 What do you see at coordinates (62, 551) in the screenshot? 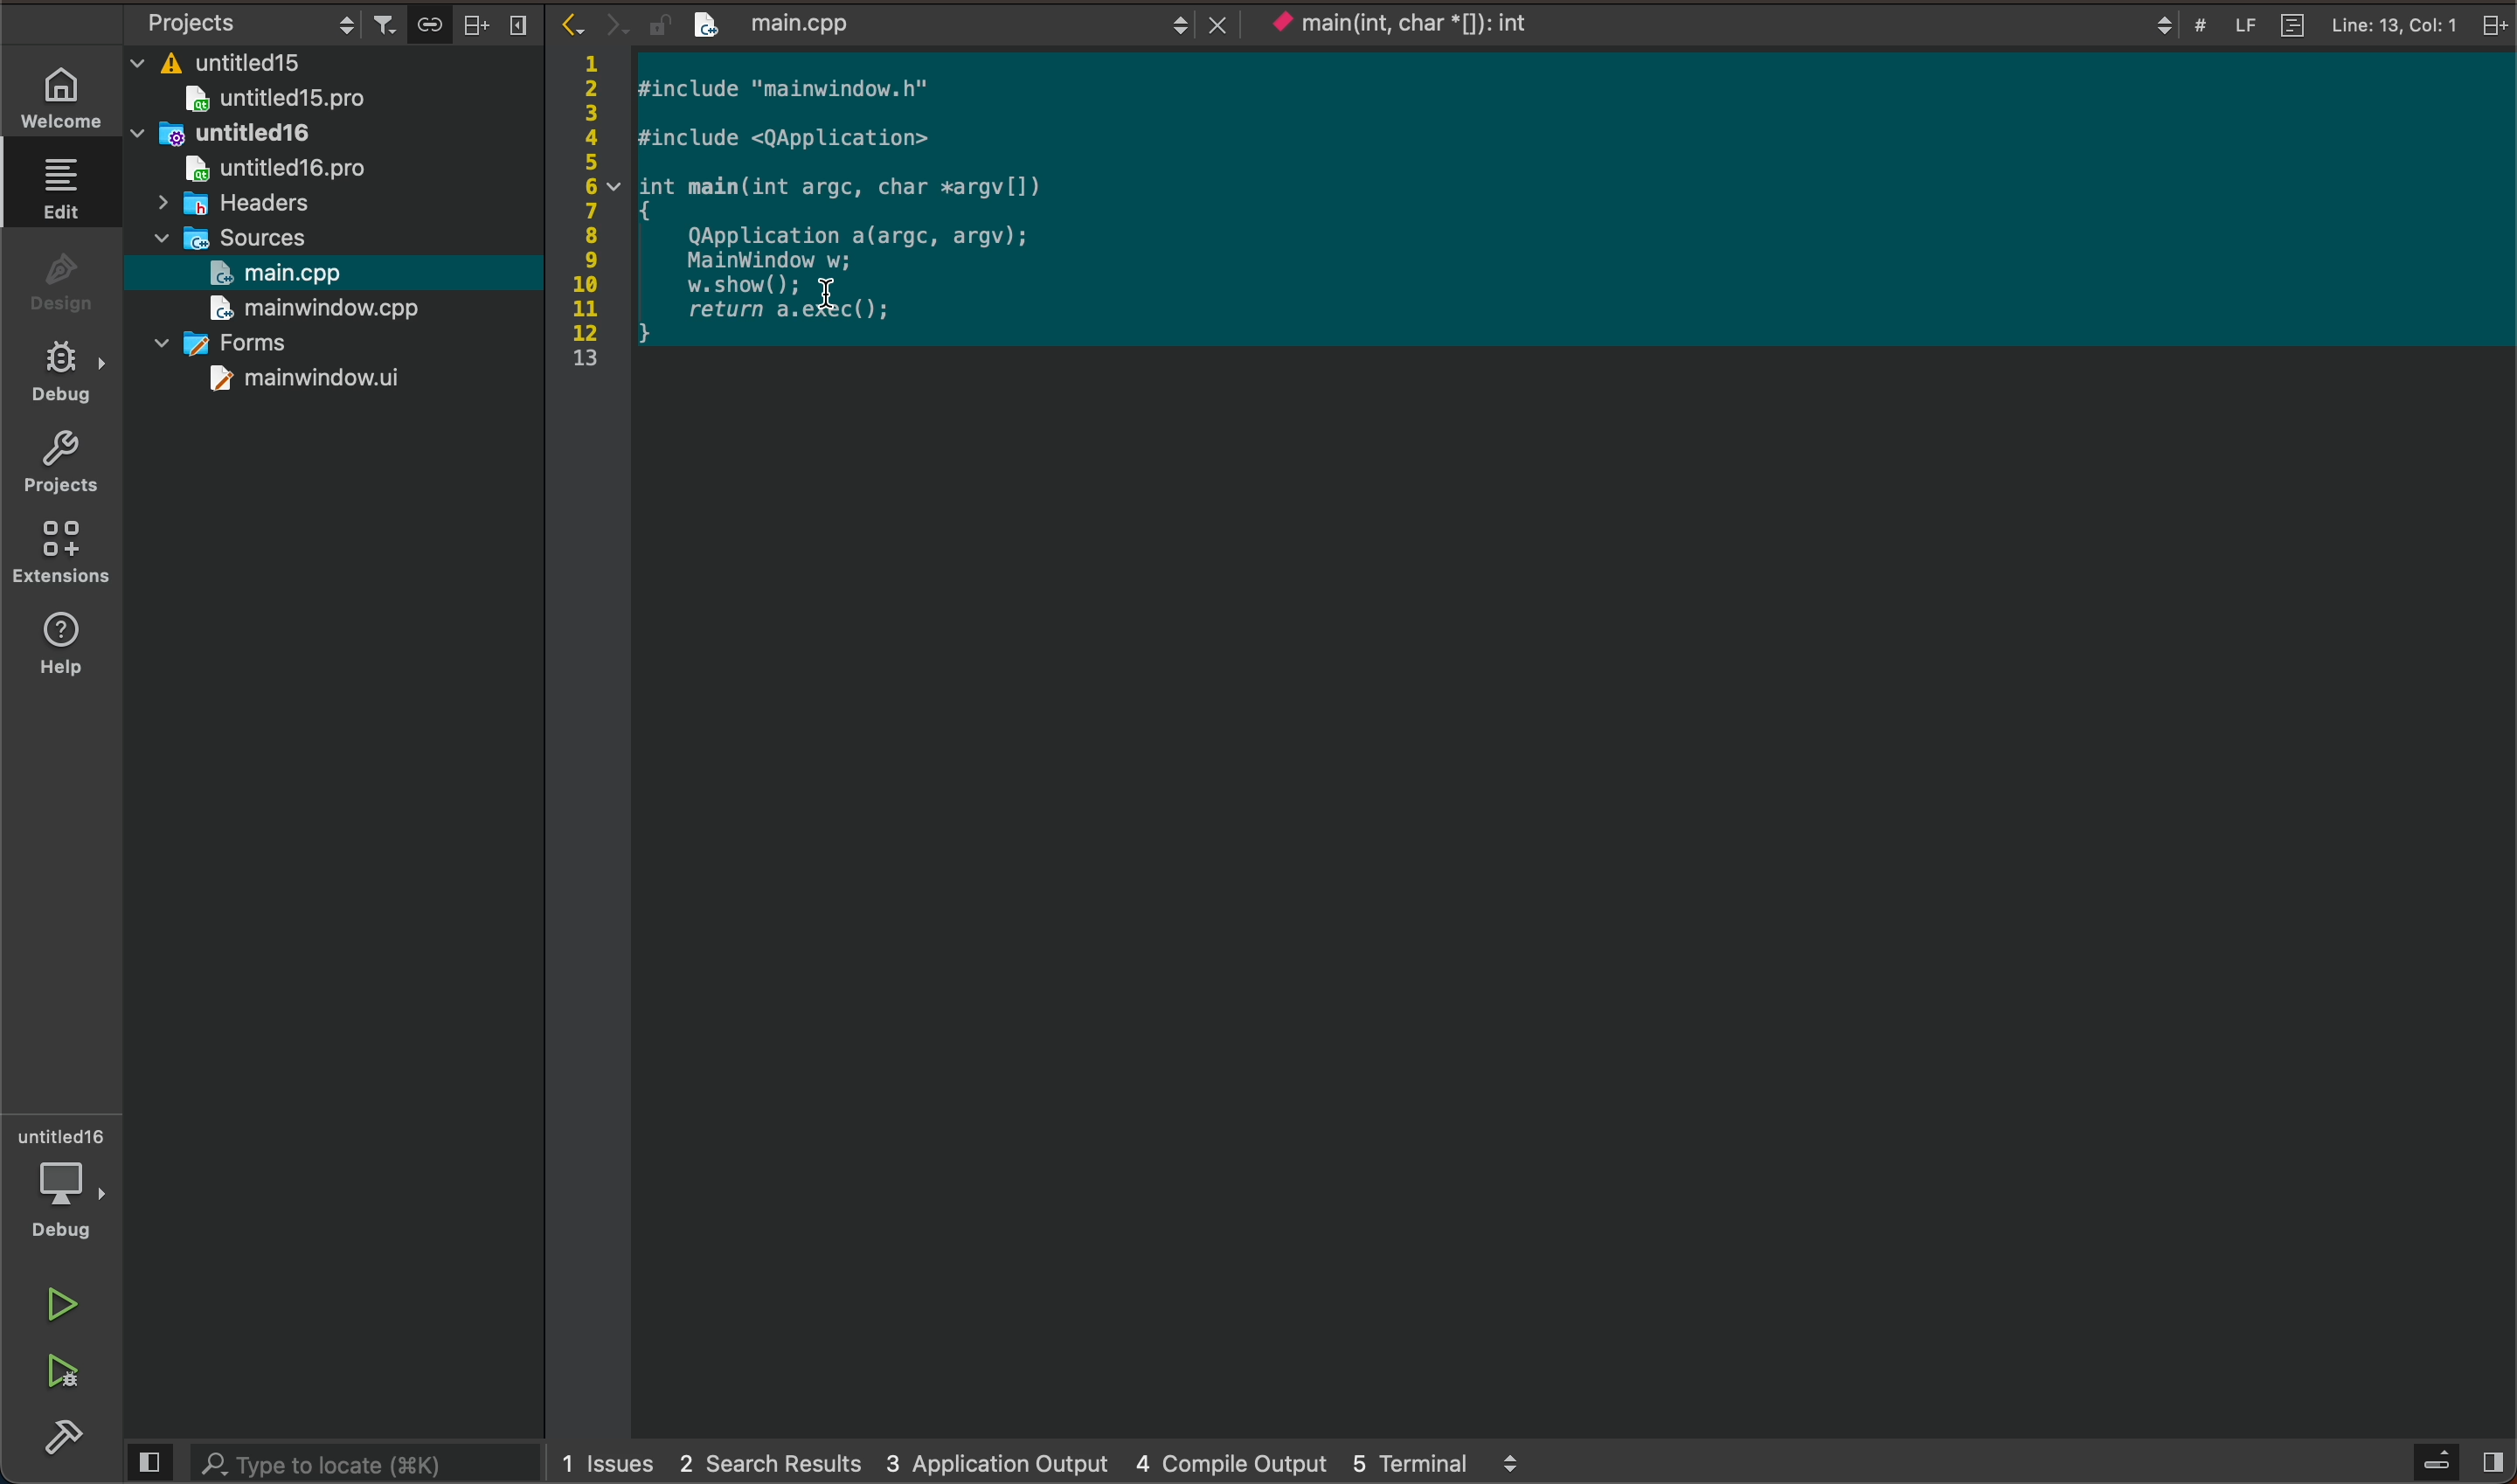
I see `extensions` at bounding box center [62, 551].